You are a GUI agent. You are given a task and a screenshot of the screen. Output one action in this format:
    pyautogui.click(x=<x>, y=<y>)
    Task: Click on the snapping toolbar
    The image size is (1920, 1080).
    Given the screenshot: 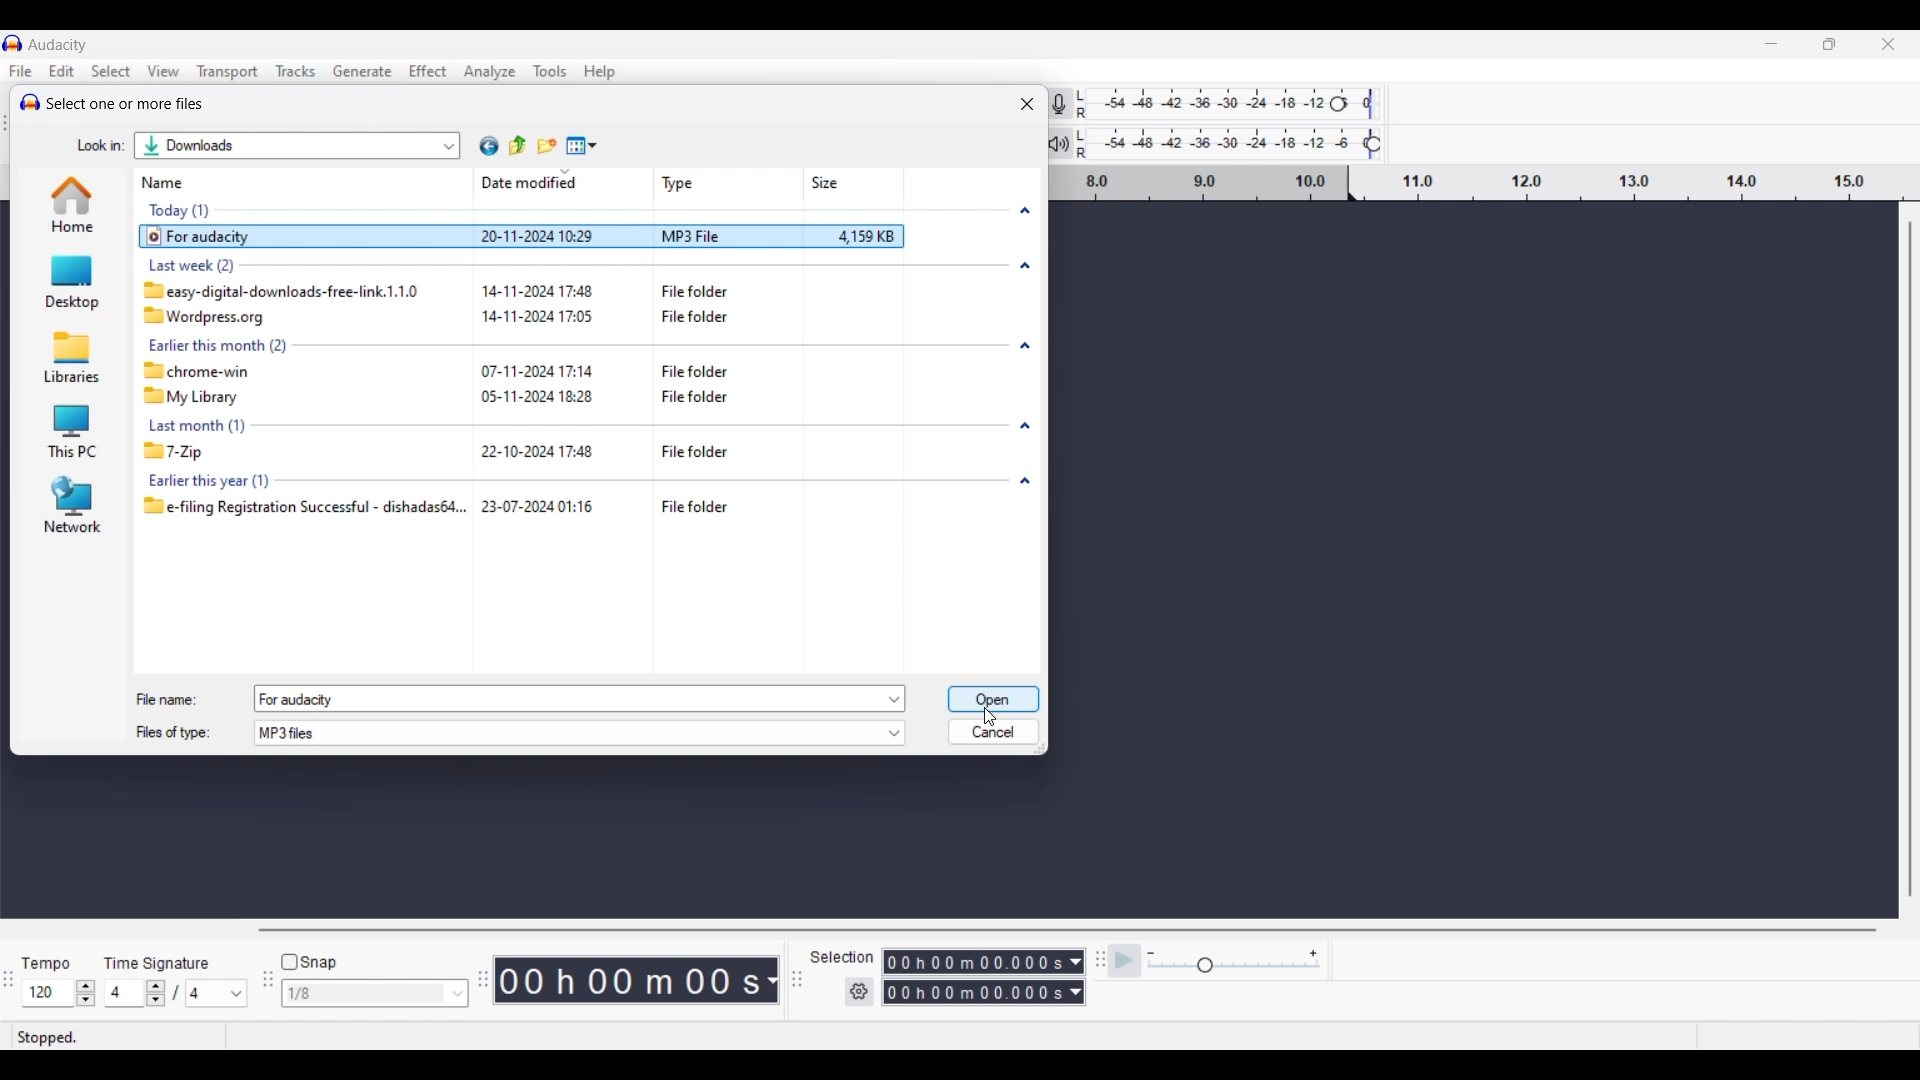 What is the action you would take?
    pyautogui.click(x=264, y=991)
    